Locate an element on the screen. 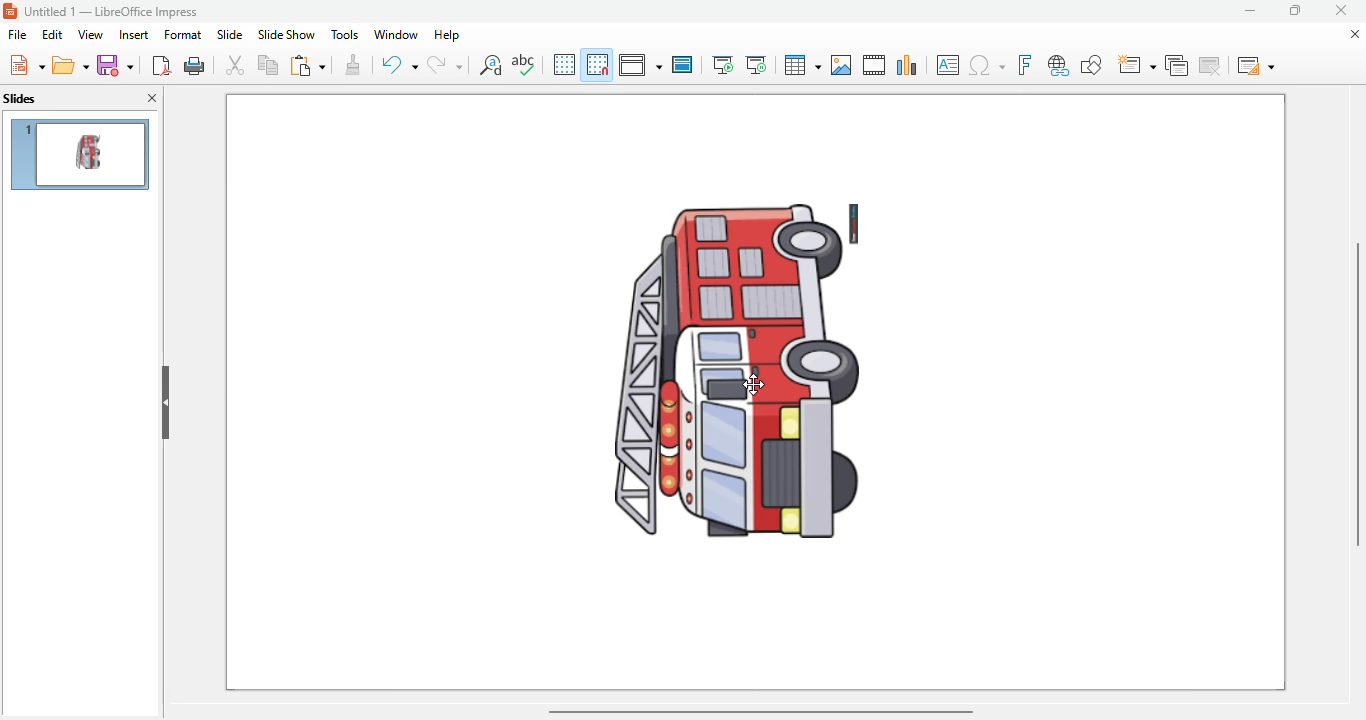  image is located at coordinates (729, 370).